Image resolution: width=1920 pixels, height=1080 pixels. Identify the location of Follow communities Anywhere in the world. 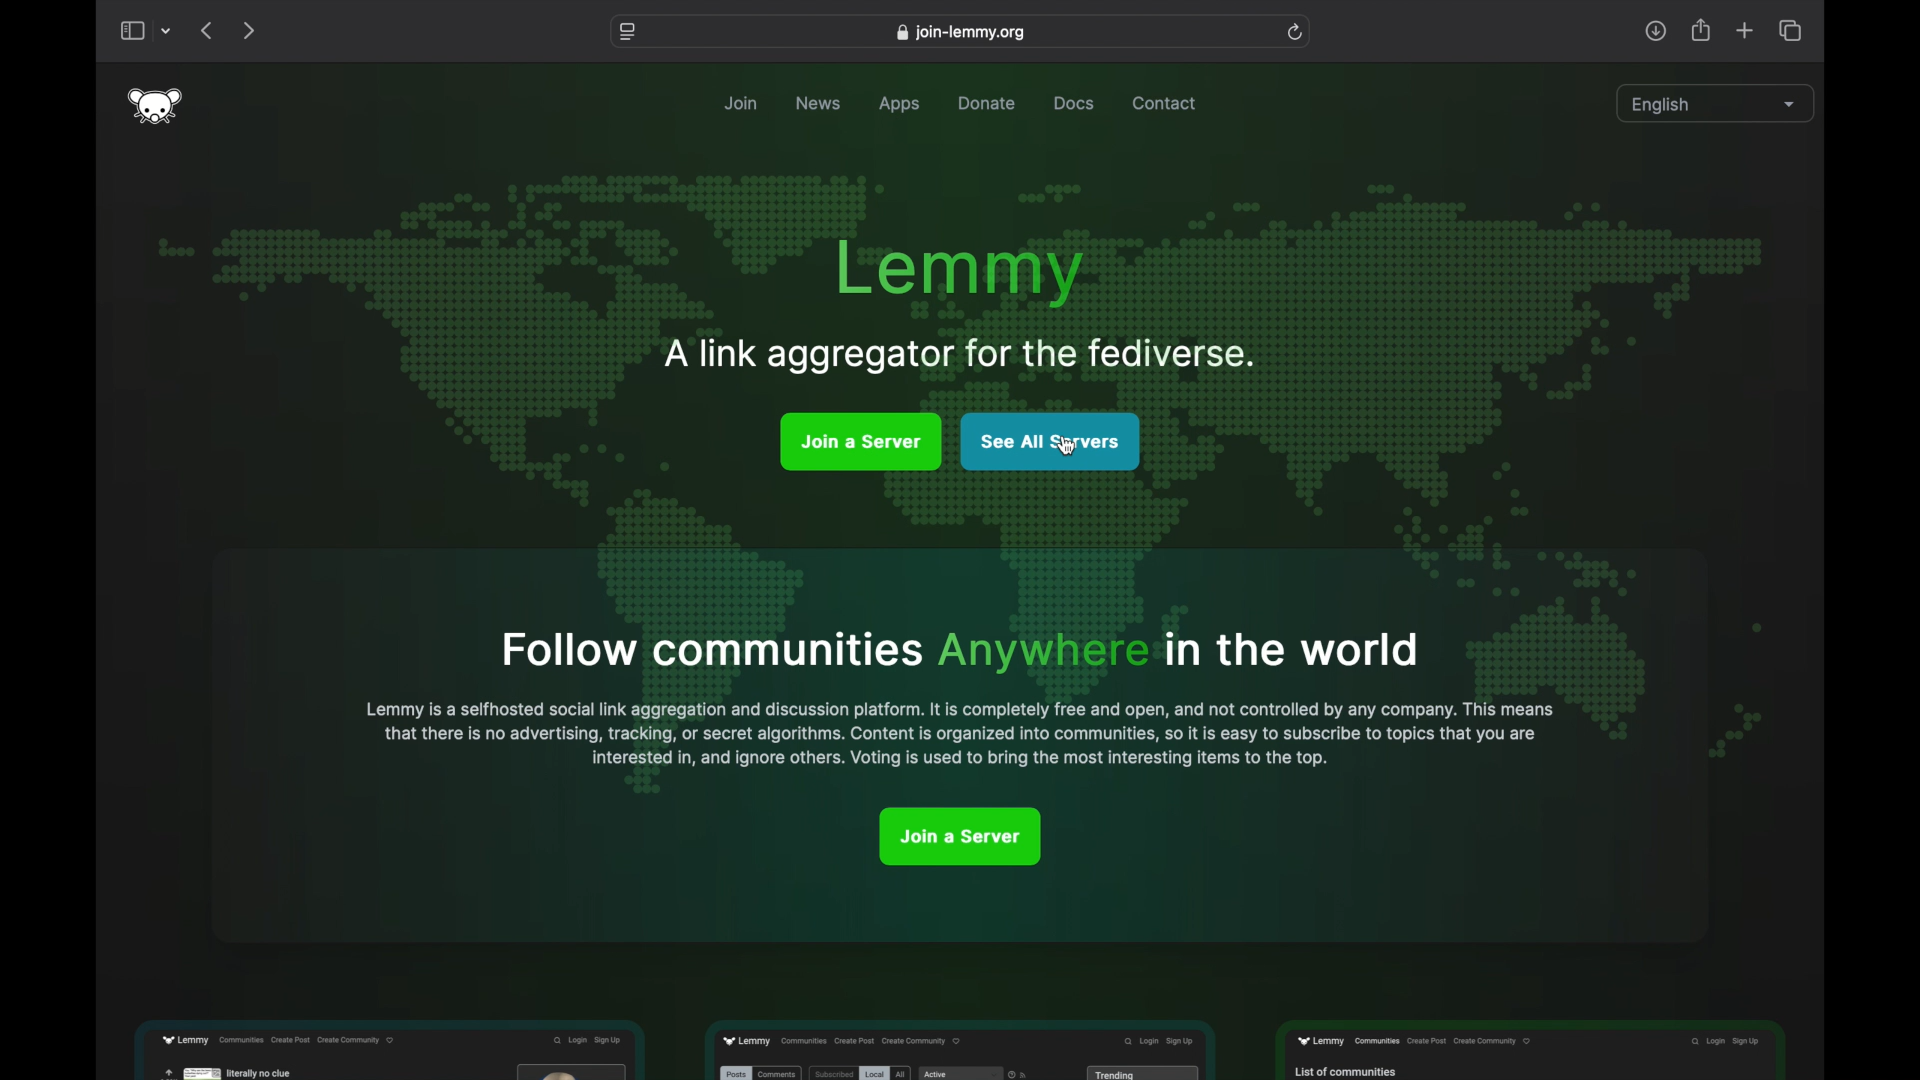
(959, 649).